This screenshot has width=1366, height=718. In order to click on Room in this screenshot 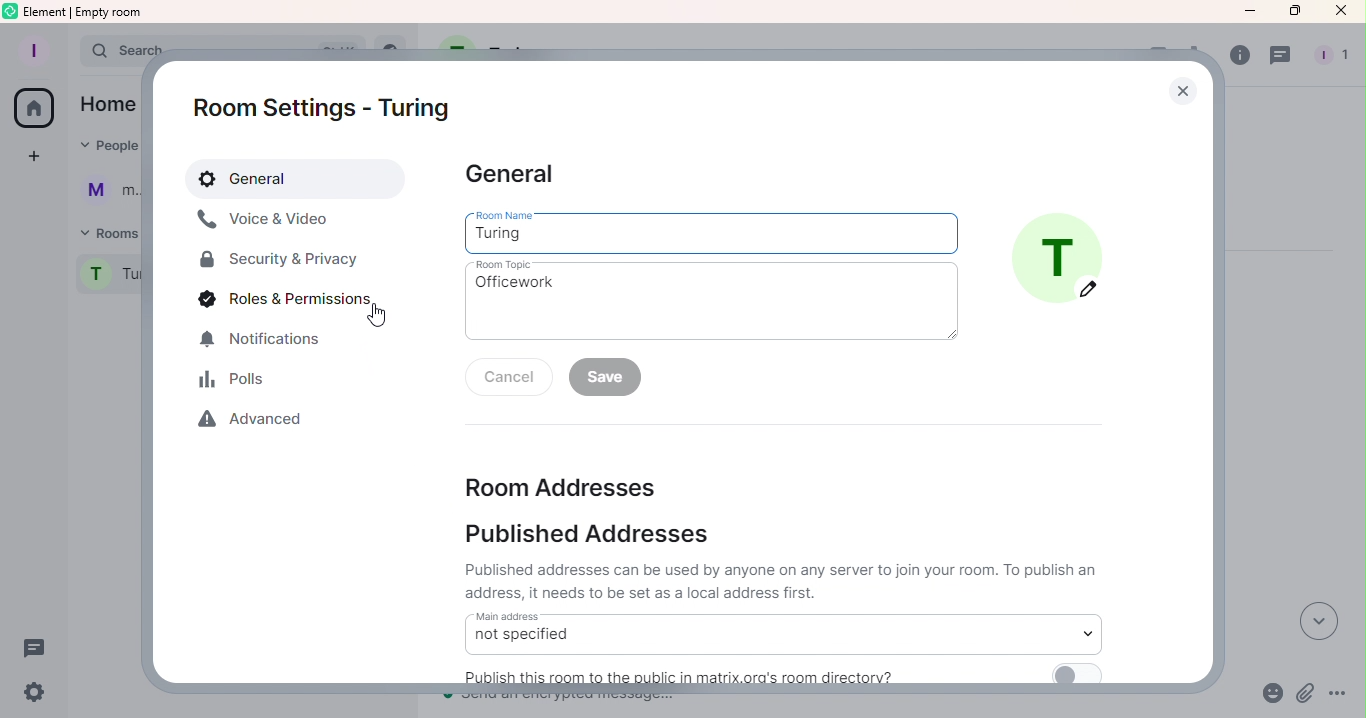, I will do `click(104, 278)`.